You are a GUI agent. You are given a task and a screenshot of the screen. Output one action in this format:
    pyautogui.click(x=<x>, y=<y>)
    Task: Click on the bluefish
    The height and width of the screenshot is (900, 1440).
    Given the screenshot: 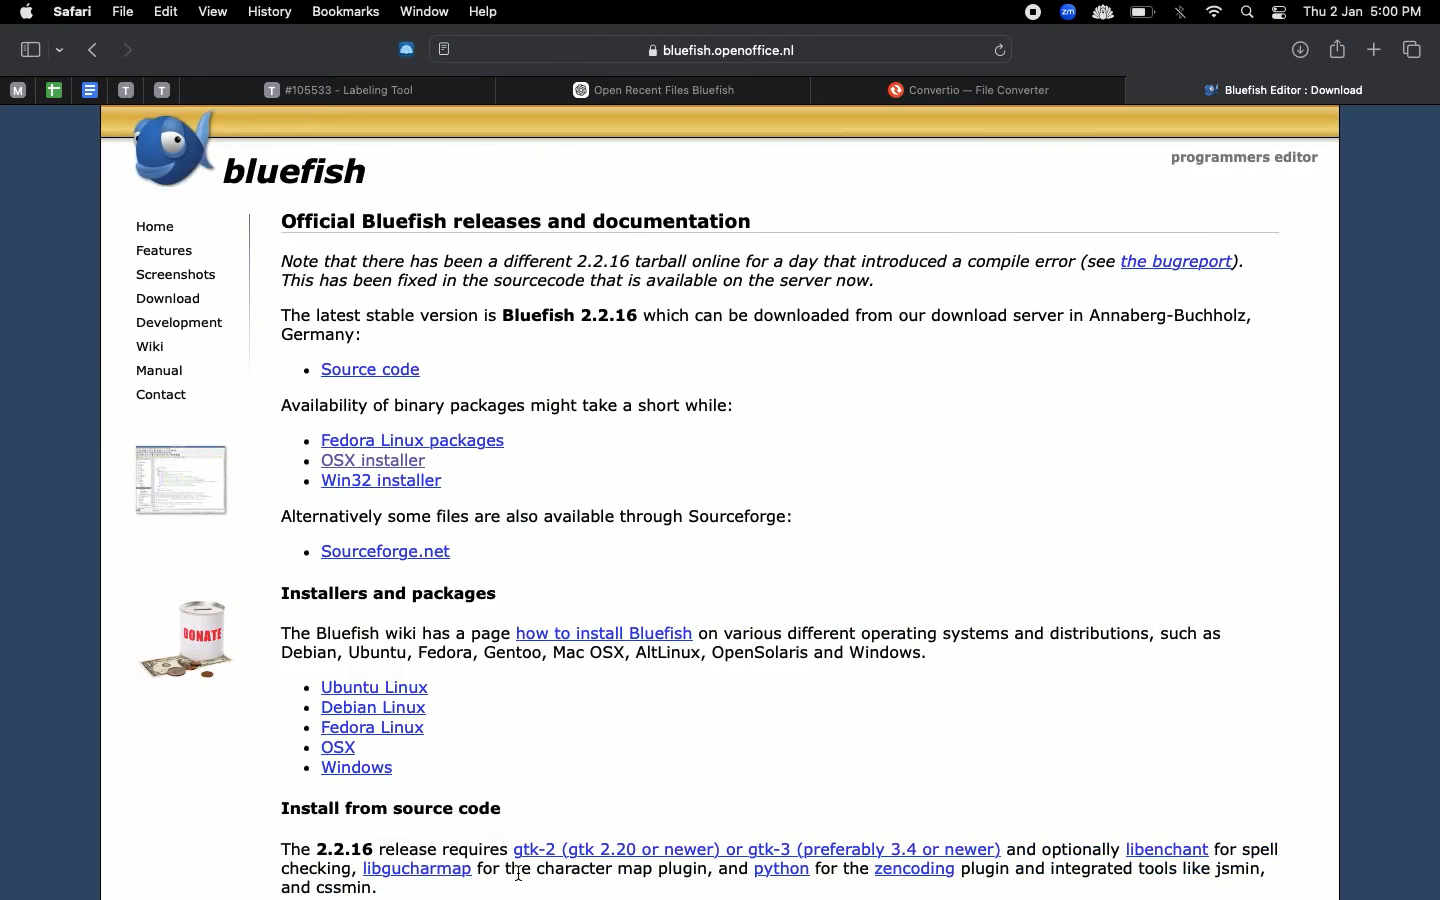 What is the action you would take?
    pyautogui.click(x=723, y=50)
    